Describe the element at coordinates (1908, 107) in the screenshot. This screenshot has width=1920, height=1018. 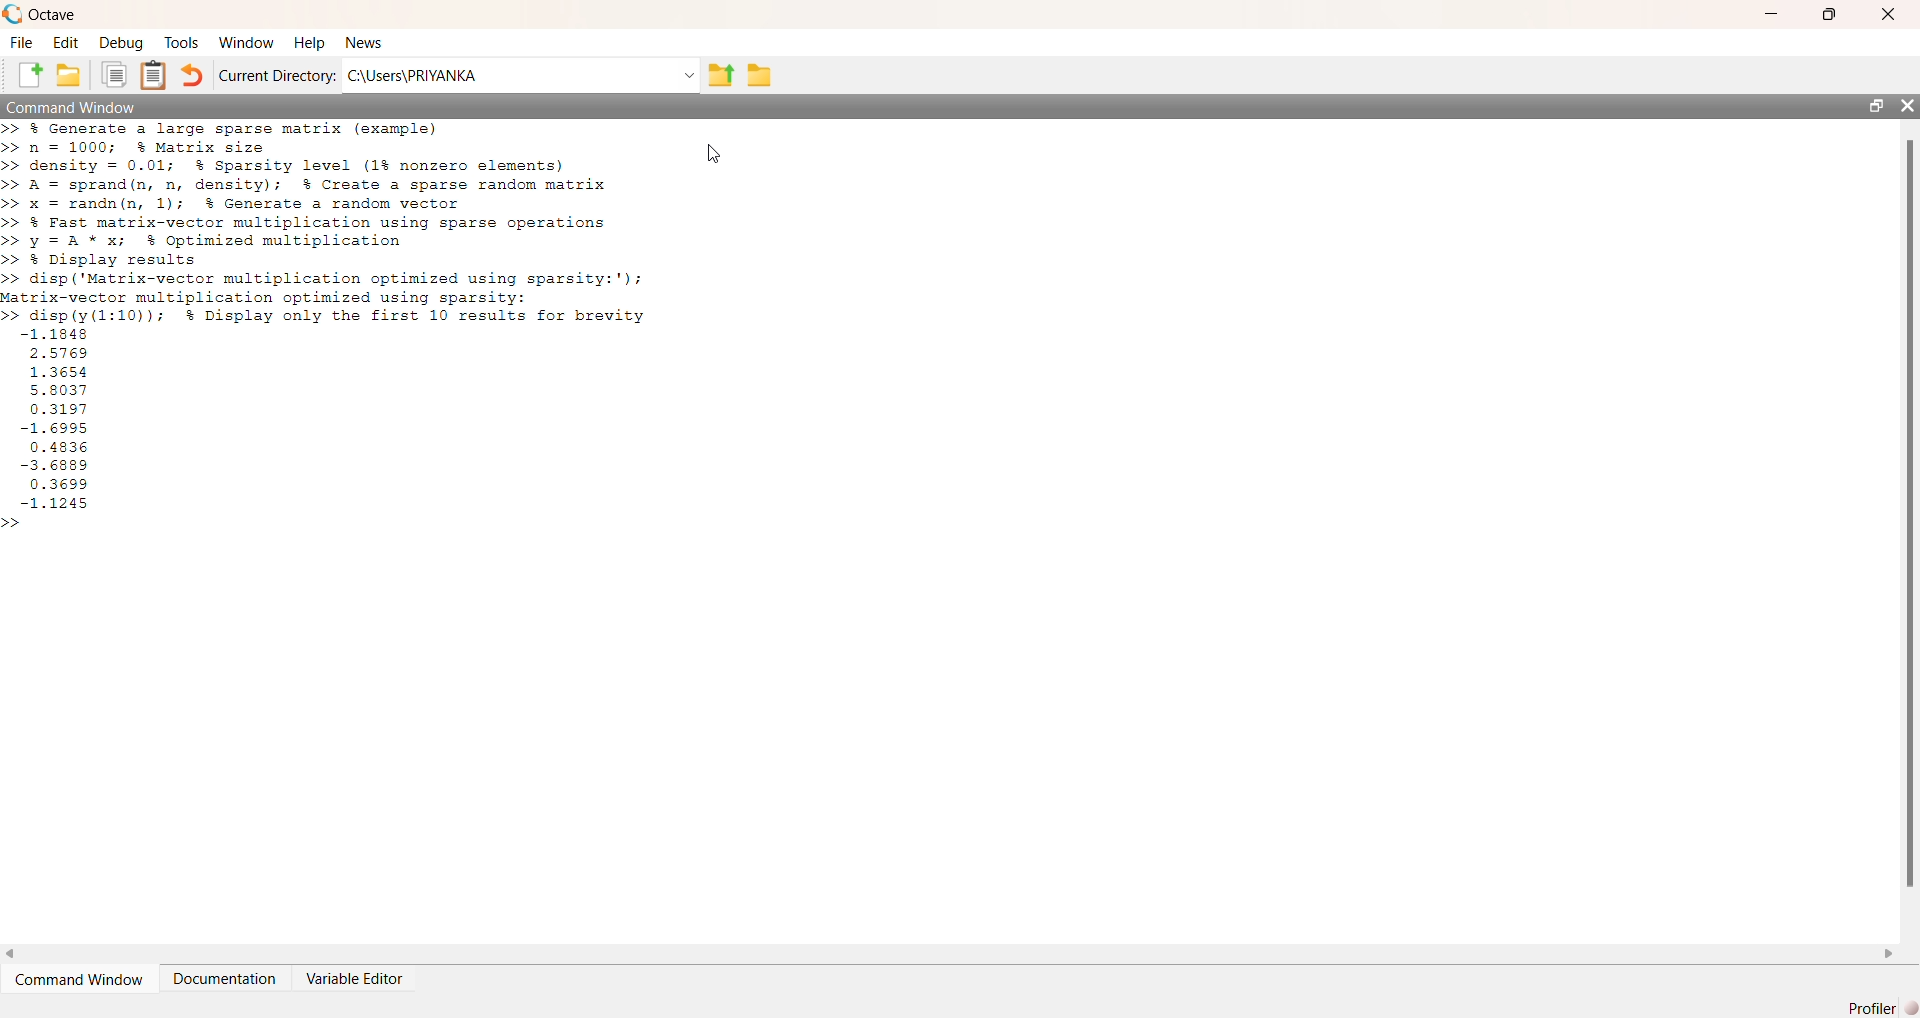
I see `close` at that location.